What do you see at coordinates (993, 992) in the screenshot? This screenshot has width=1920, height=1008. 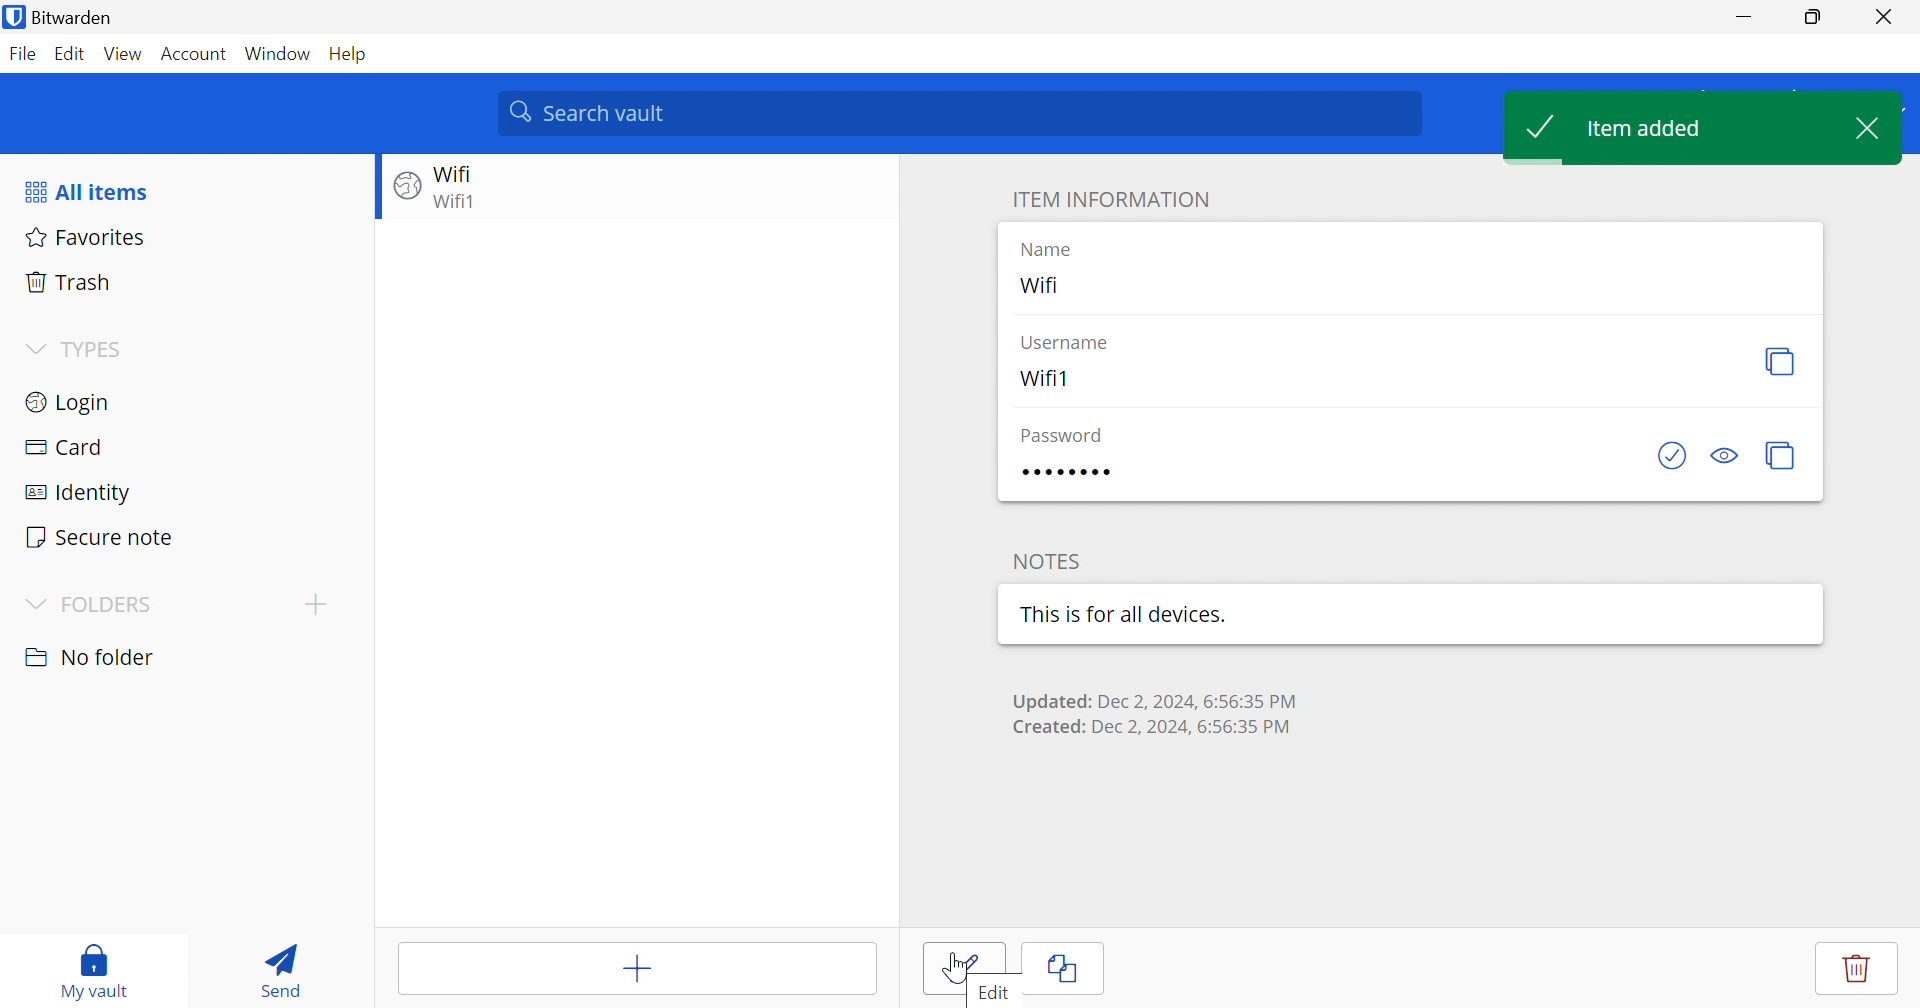 I see `Edit` at bounding box center [993, 992].